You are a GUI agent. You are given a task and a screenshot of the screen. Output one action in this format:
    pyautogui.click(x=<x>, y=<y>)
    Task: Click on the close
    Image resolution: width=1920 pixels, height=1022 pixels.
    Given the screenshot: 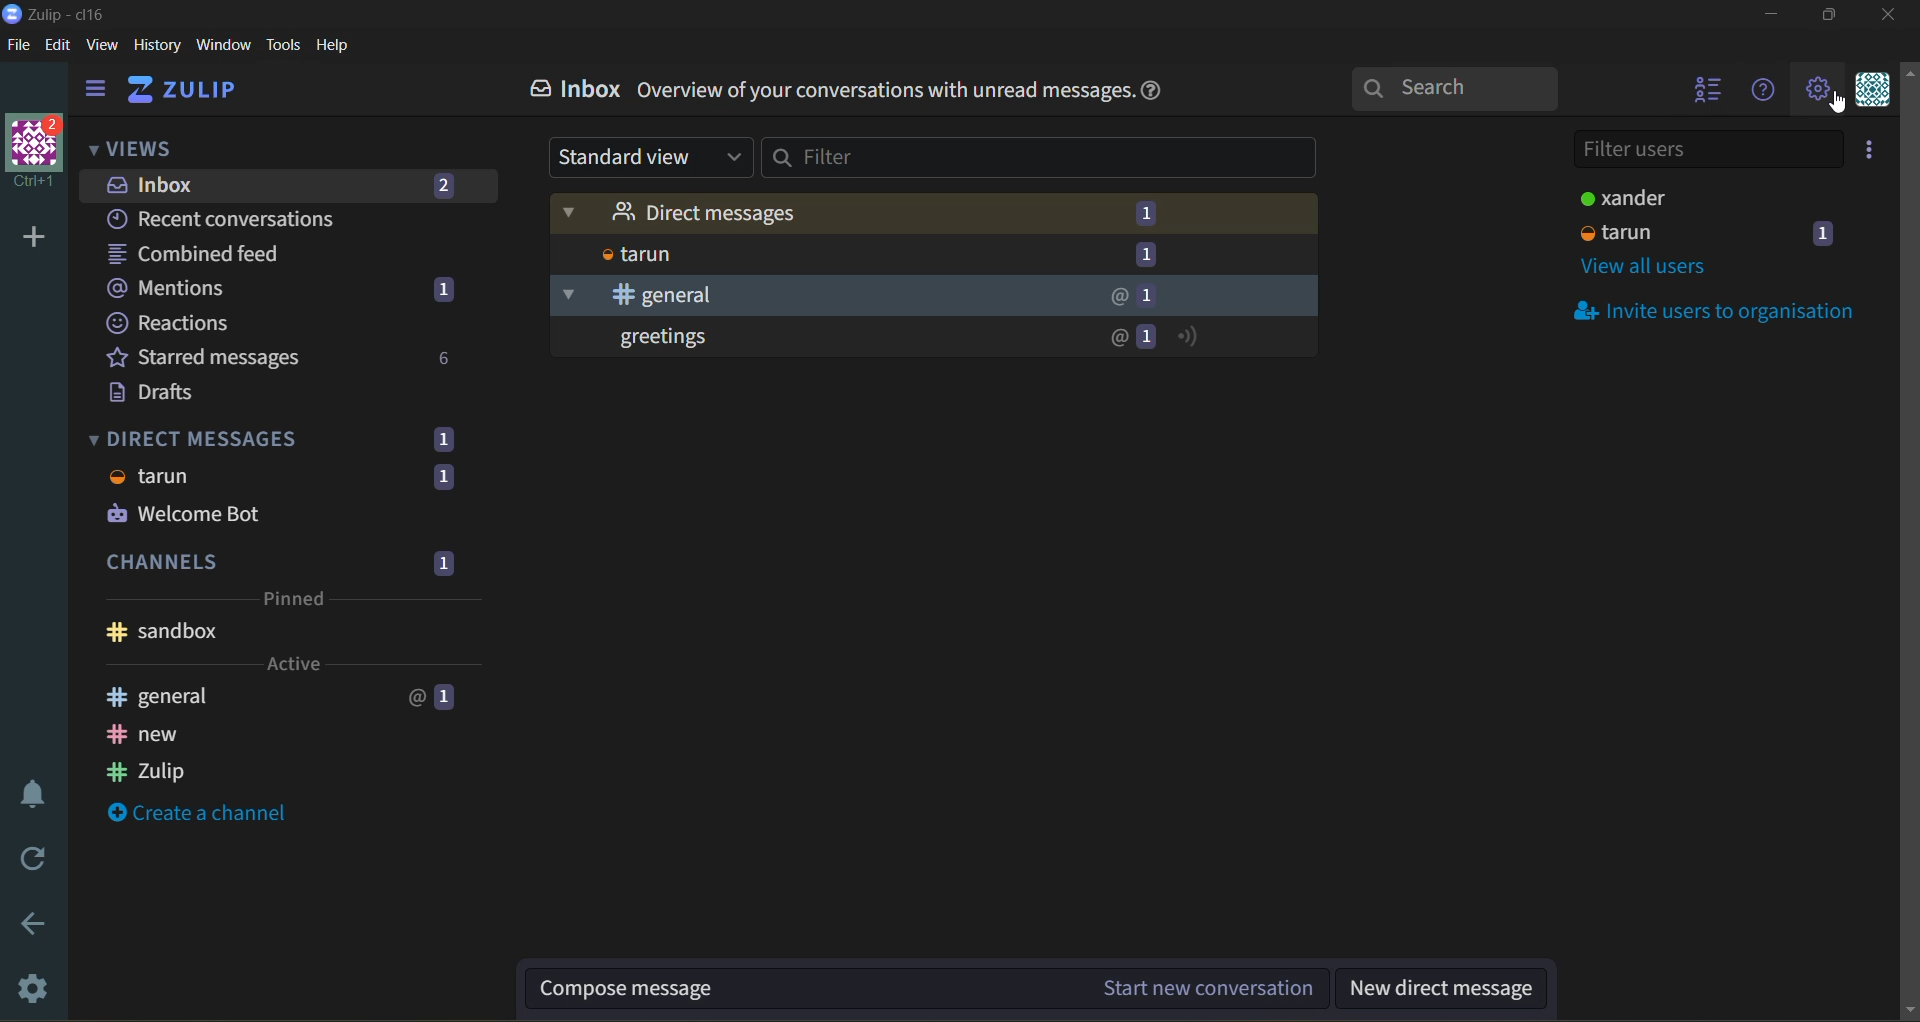 What is the action you would take?
    pyautogui.click(x=1884, y=17)
    